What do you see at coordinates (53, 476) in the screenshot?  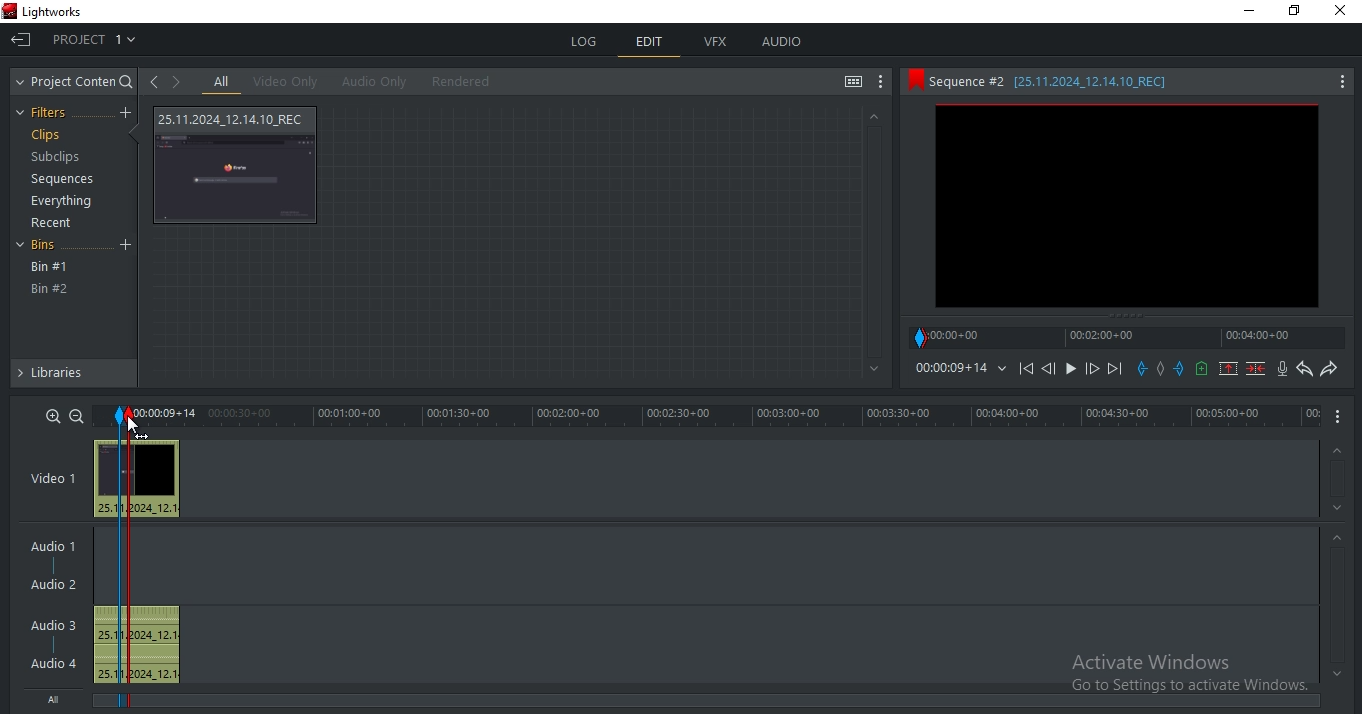 I see `video 1` at bounding box center [53, 476].